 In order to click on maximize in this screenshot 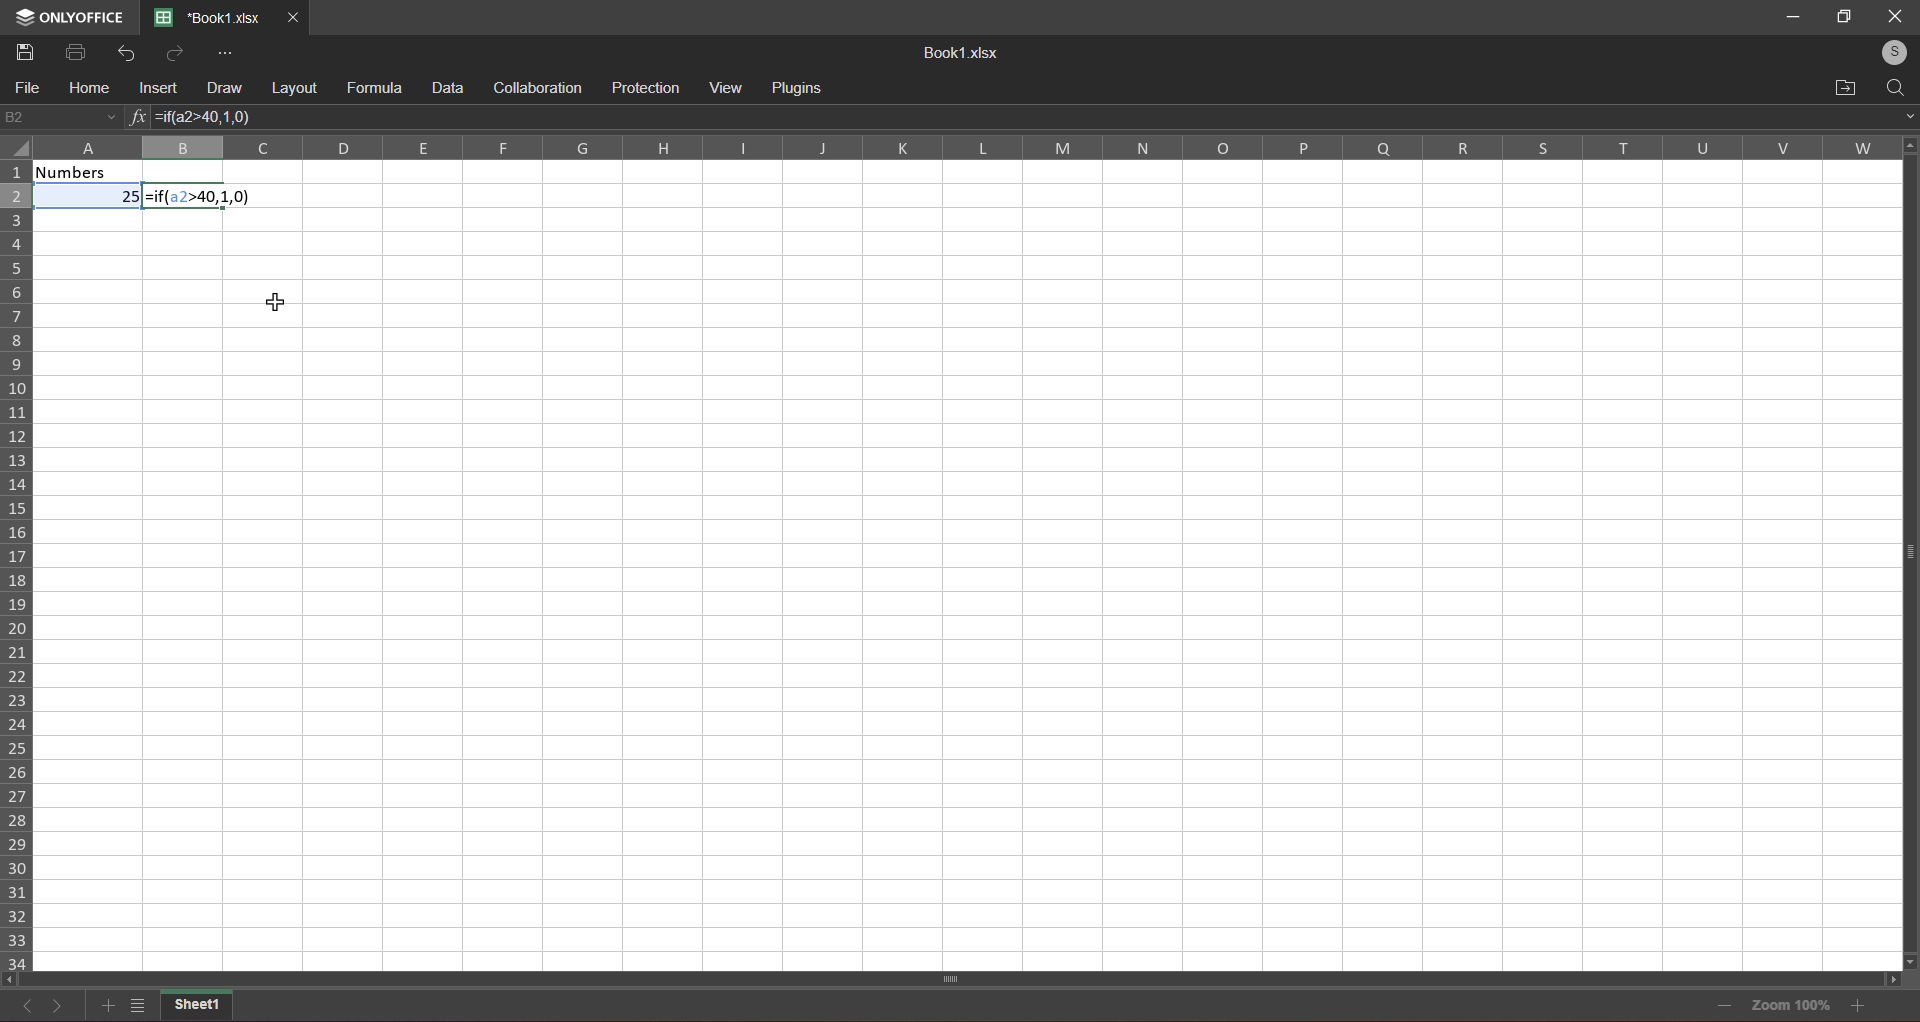, I will do `click(1843, 16)`.